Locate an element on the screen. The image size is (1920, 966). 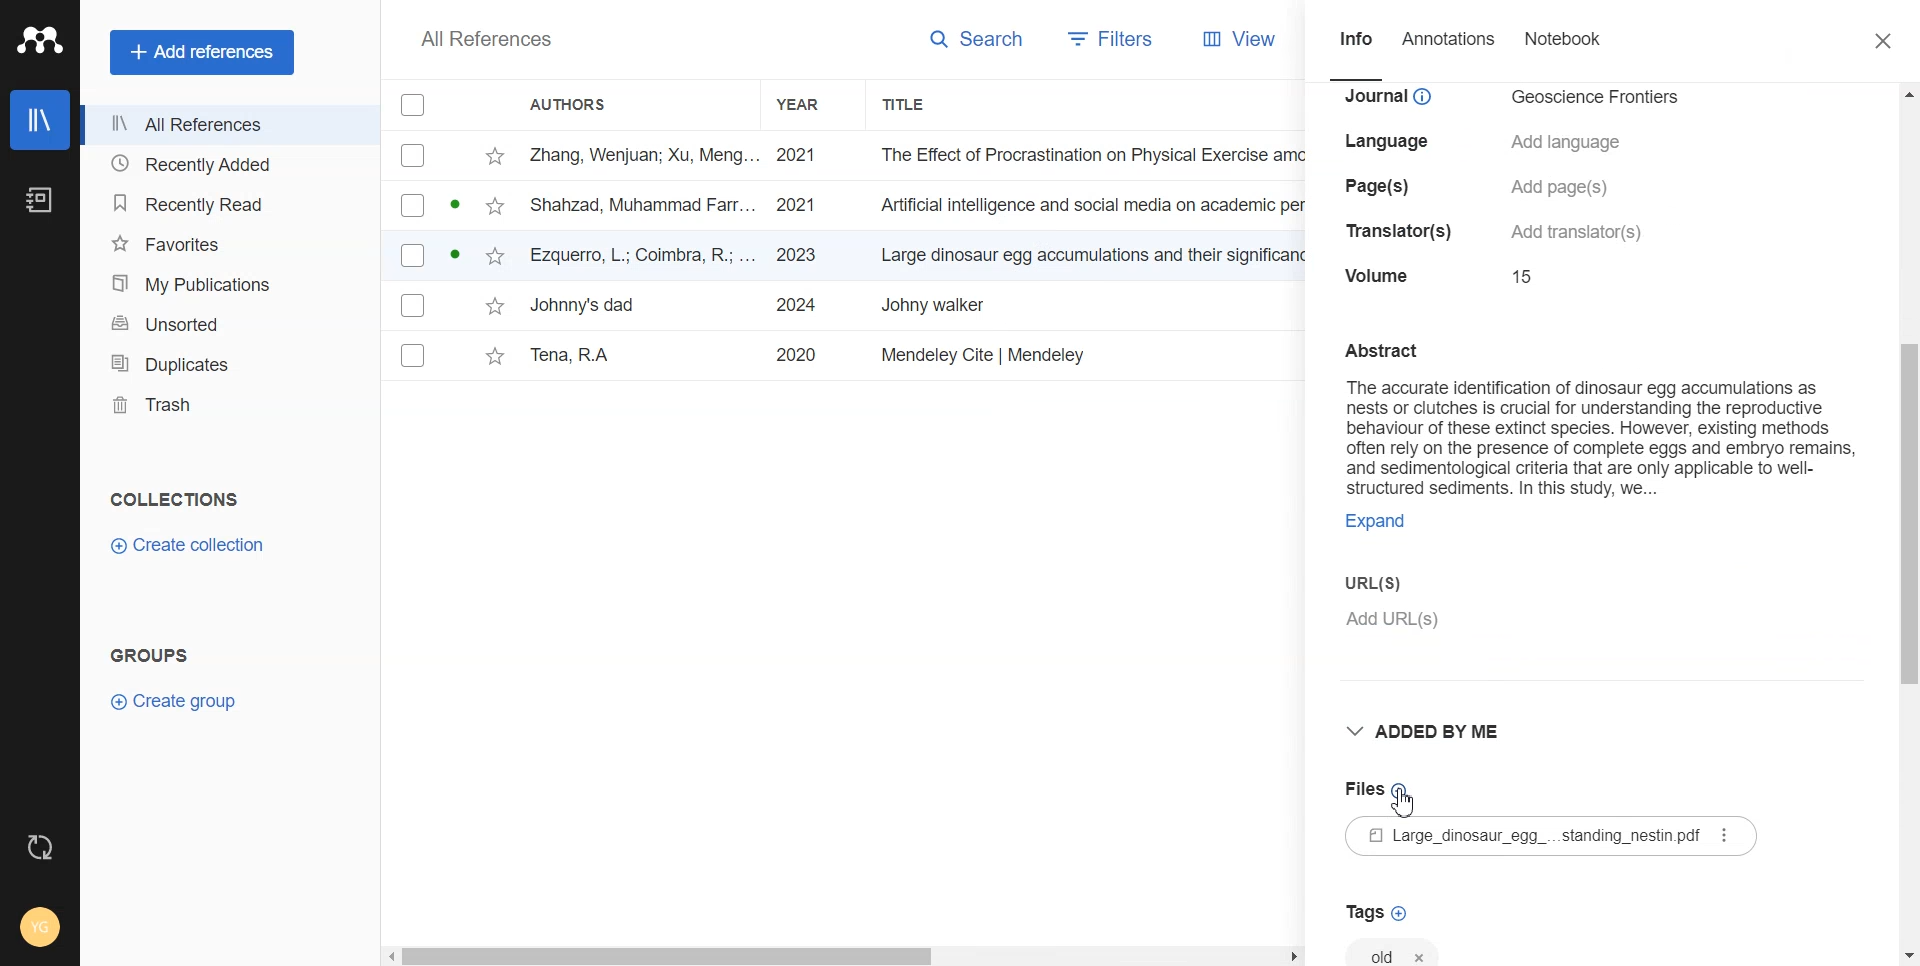
Add URL is located at coordinates (1594, 629).